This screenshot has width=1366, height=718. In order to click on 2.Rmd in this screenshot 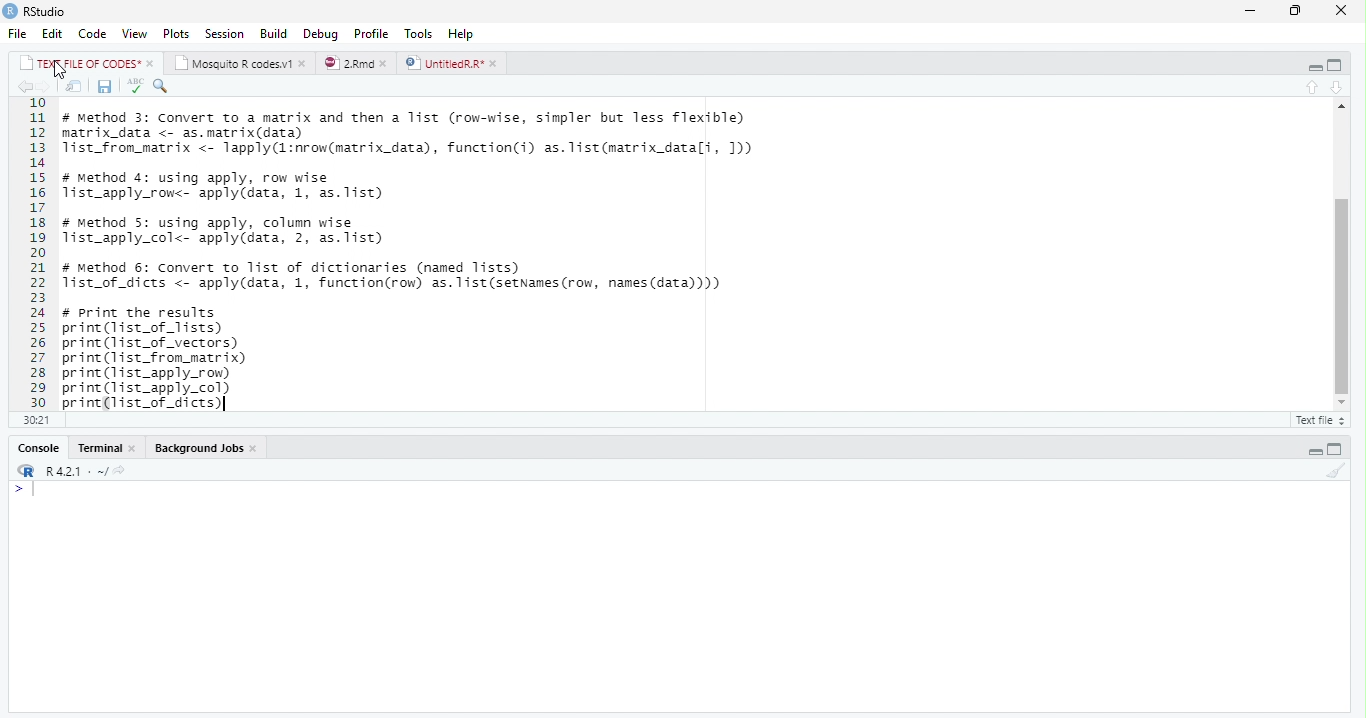, I will do `click(356, 64)`.